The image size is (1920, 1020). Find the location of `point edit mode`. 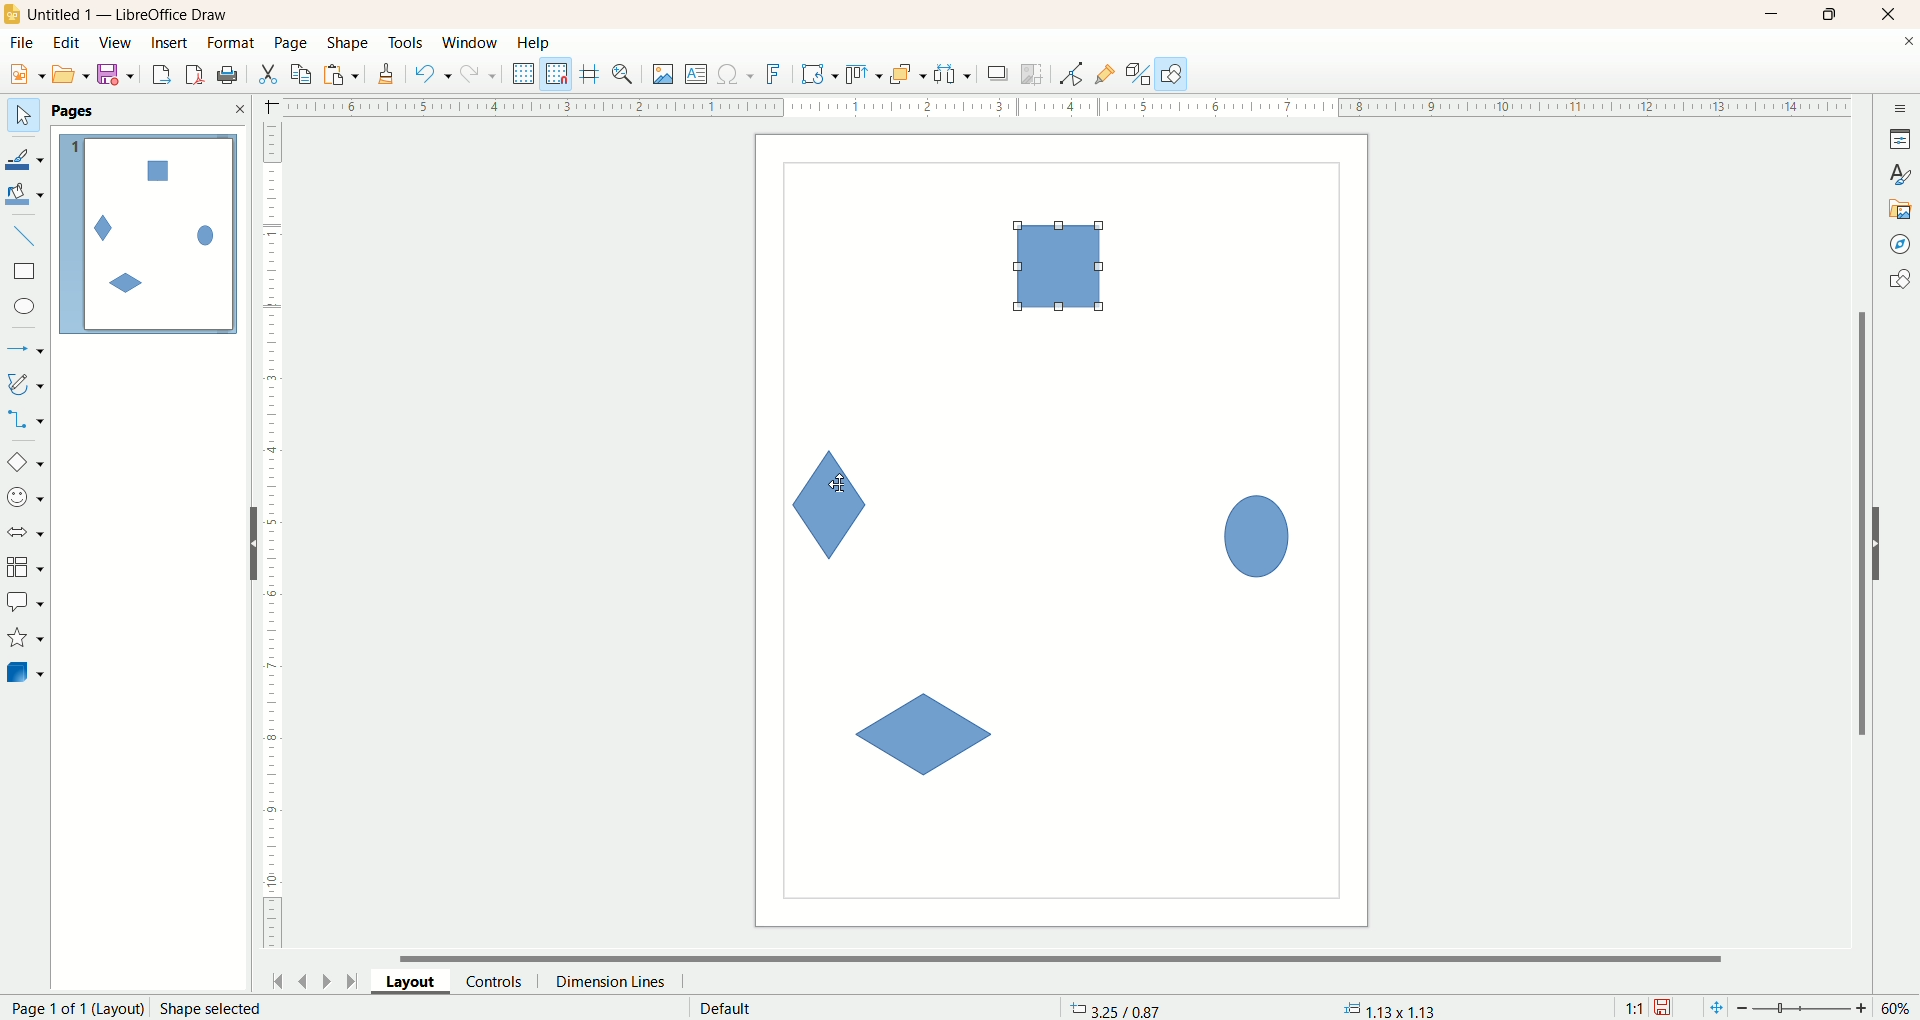

point edit mode is located at coordinates (1070, 75).